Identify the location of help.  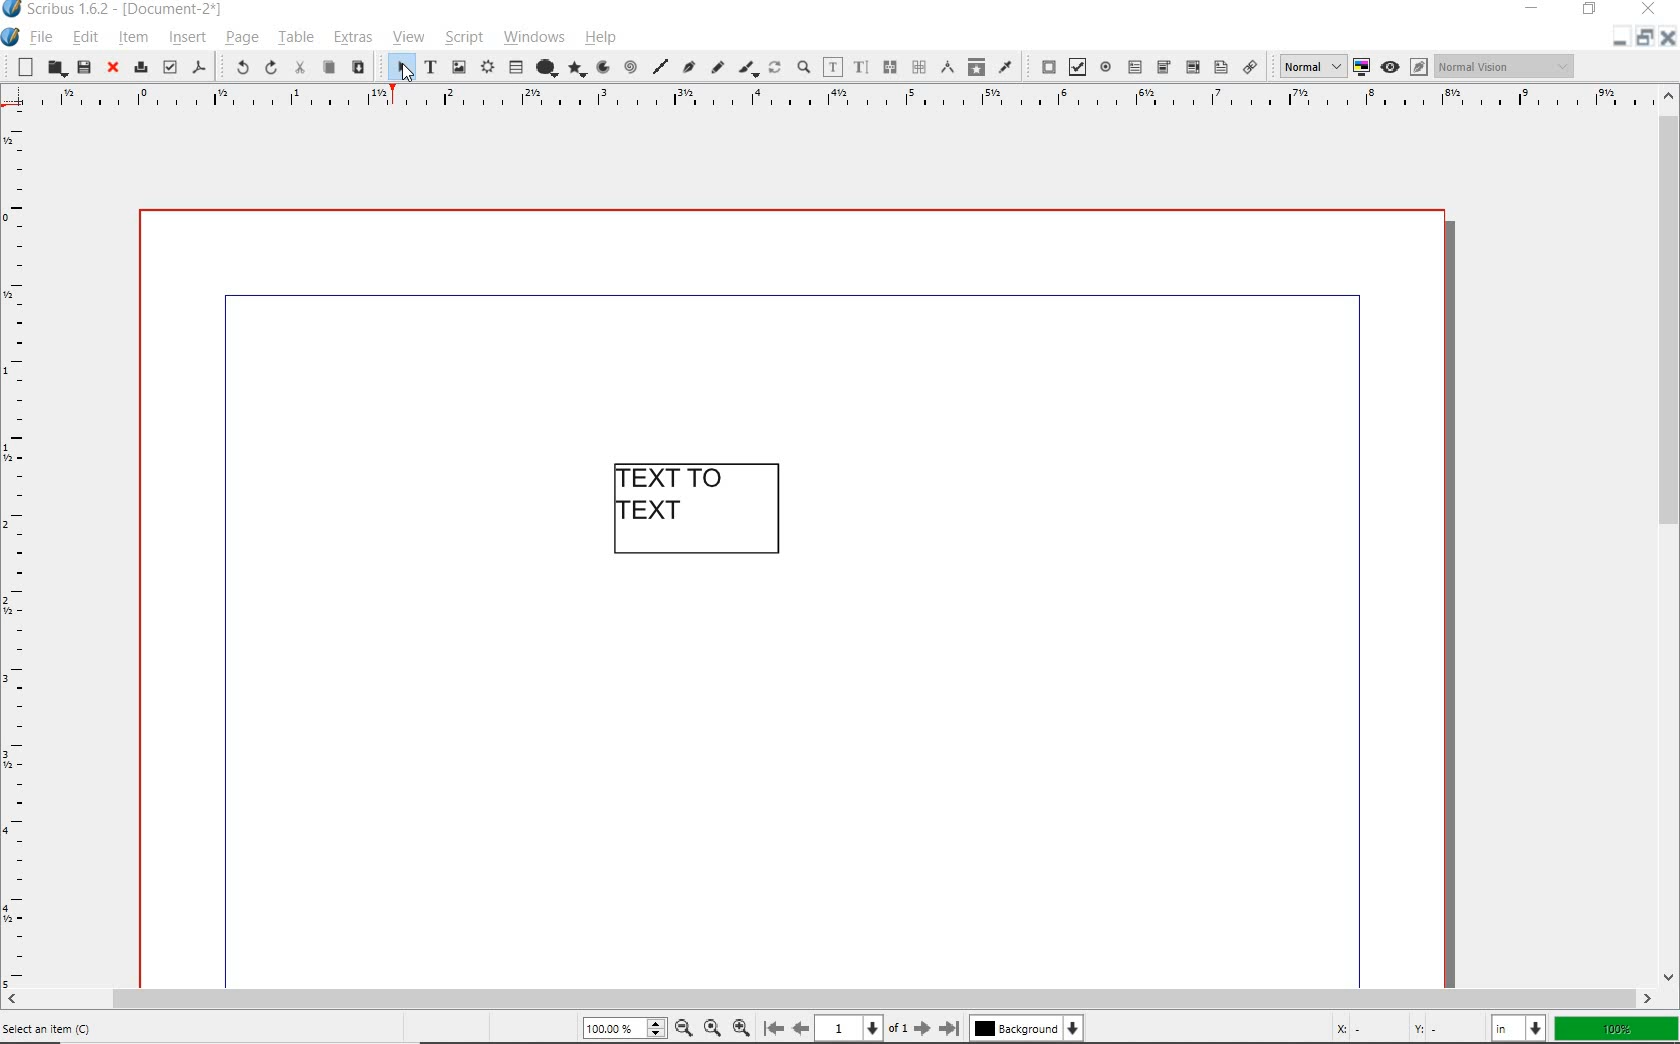
(600, 40).